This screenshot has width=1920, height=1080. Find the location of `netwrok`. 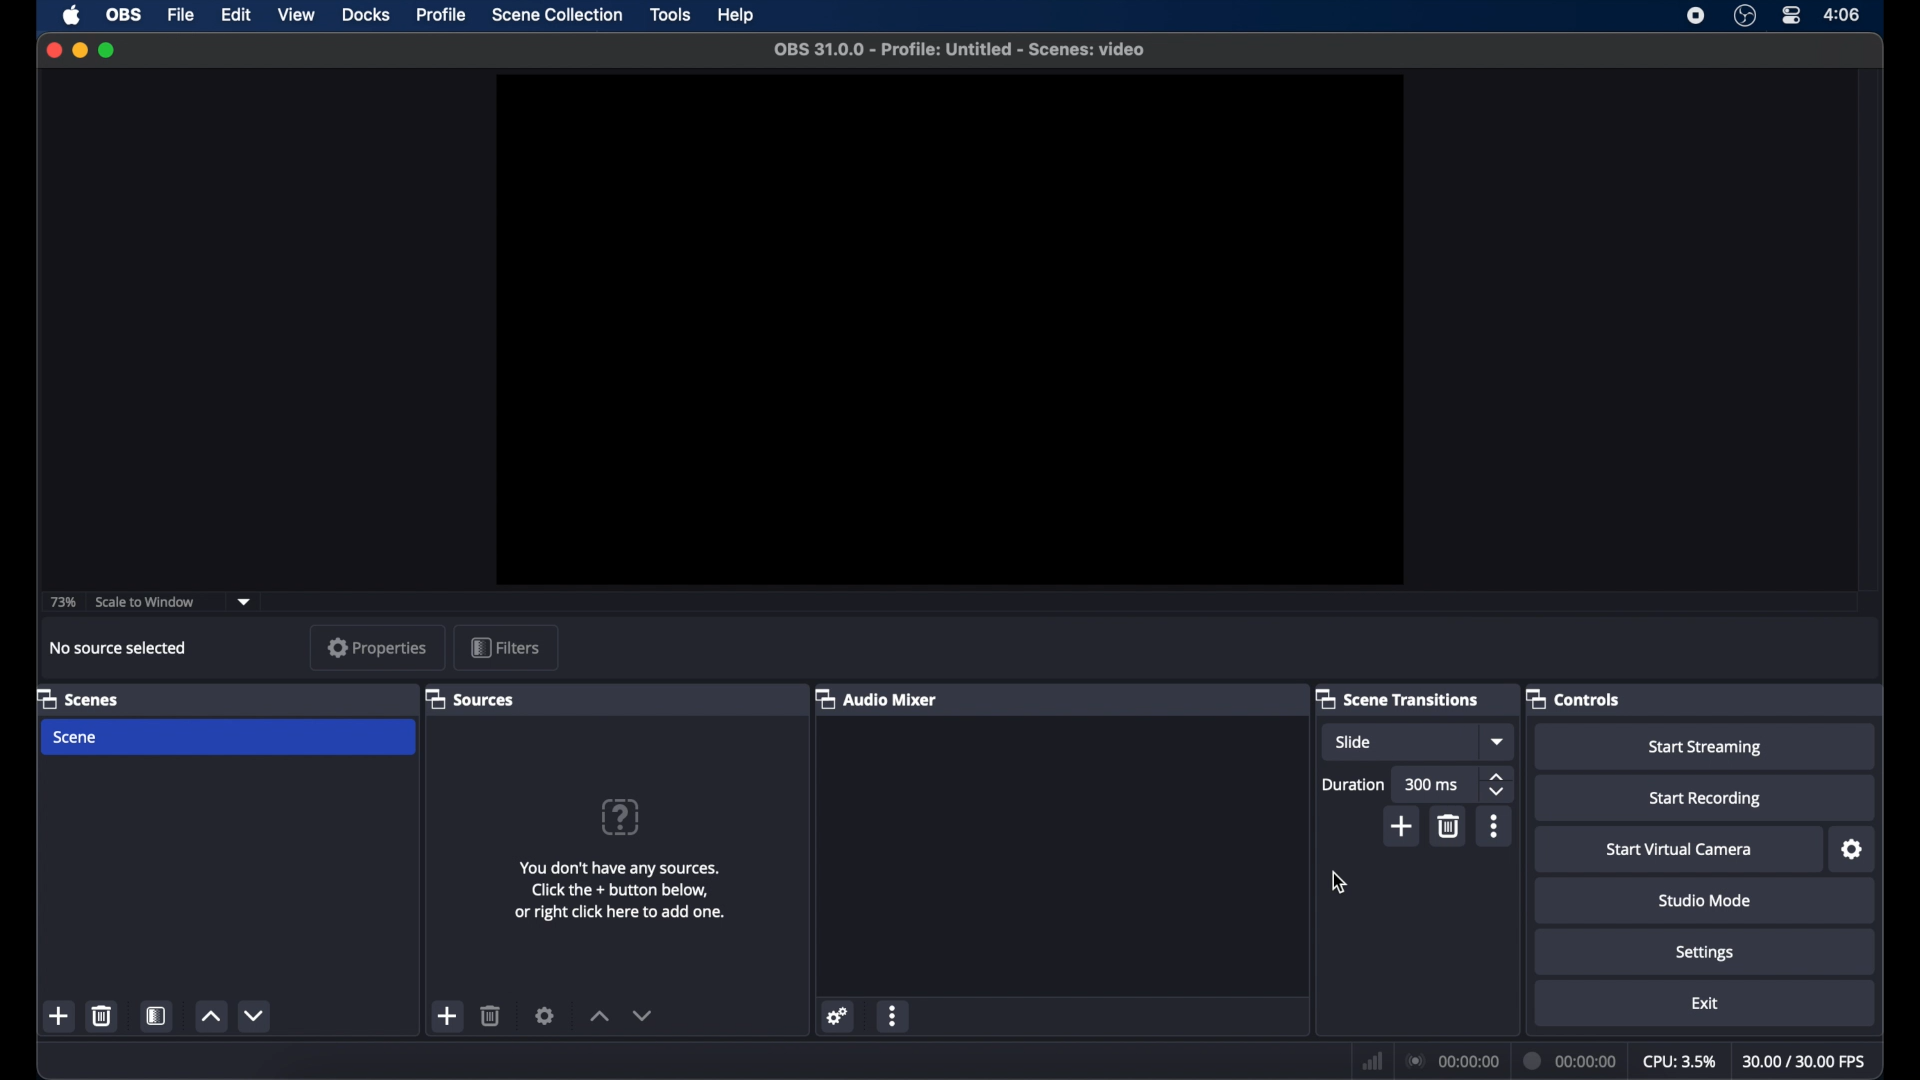

netwrok is located at coordinates (1370, 1059).